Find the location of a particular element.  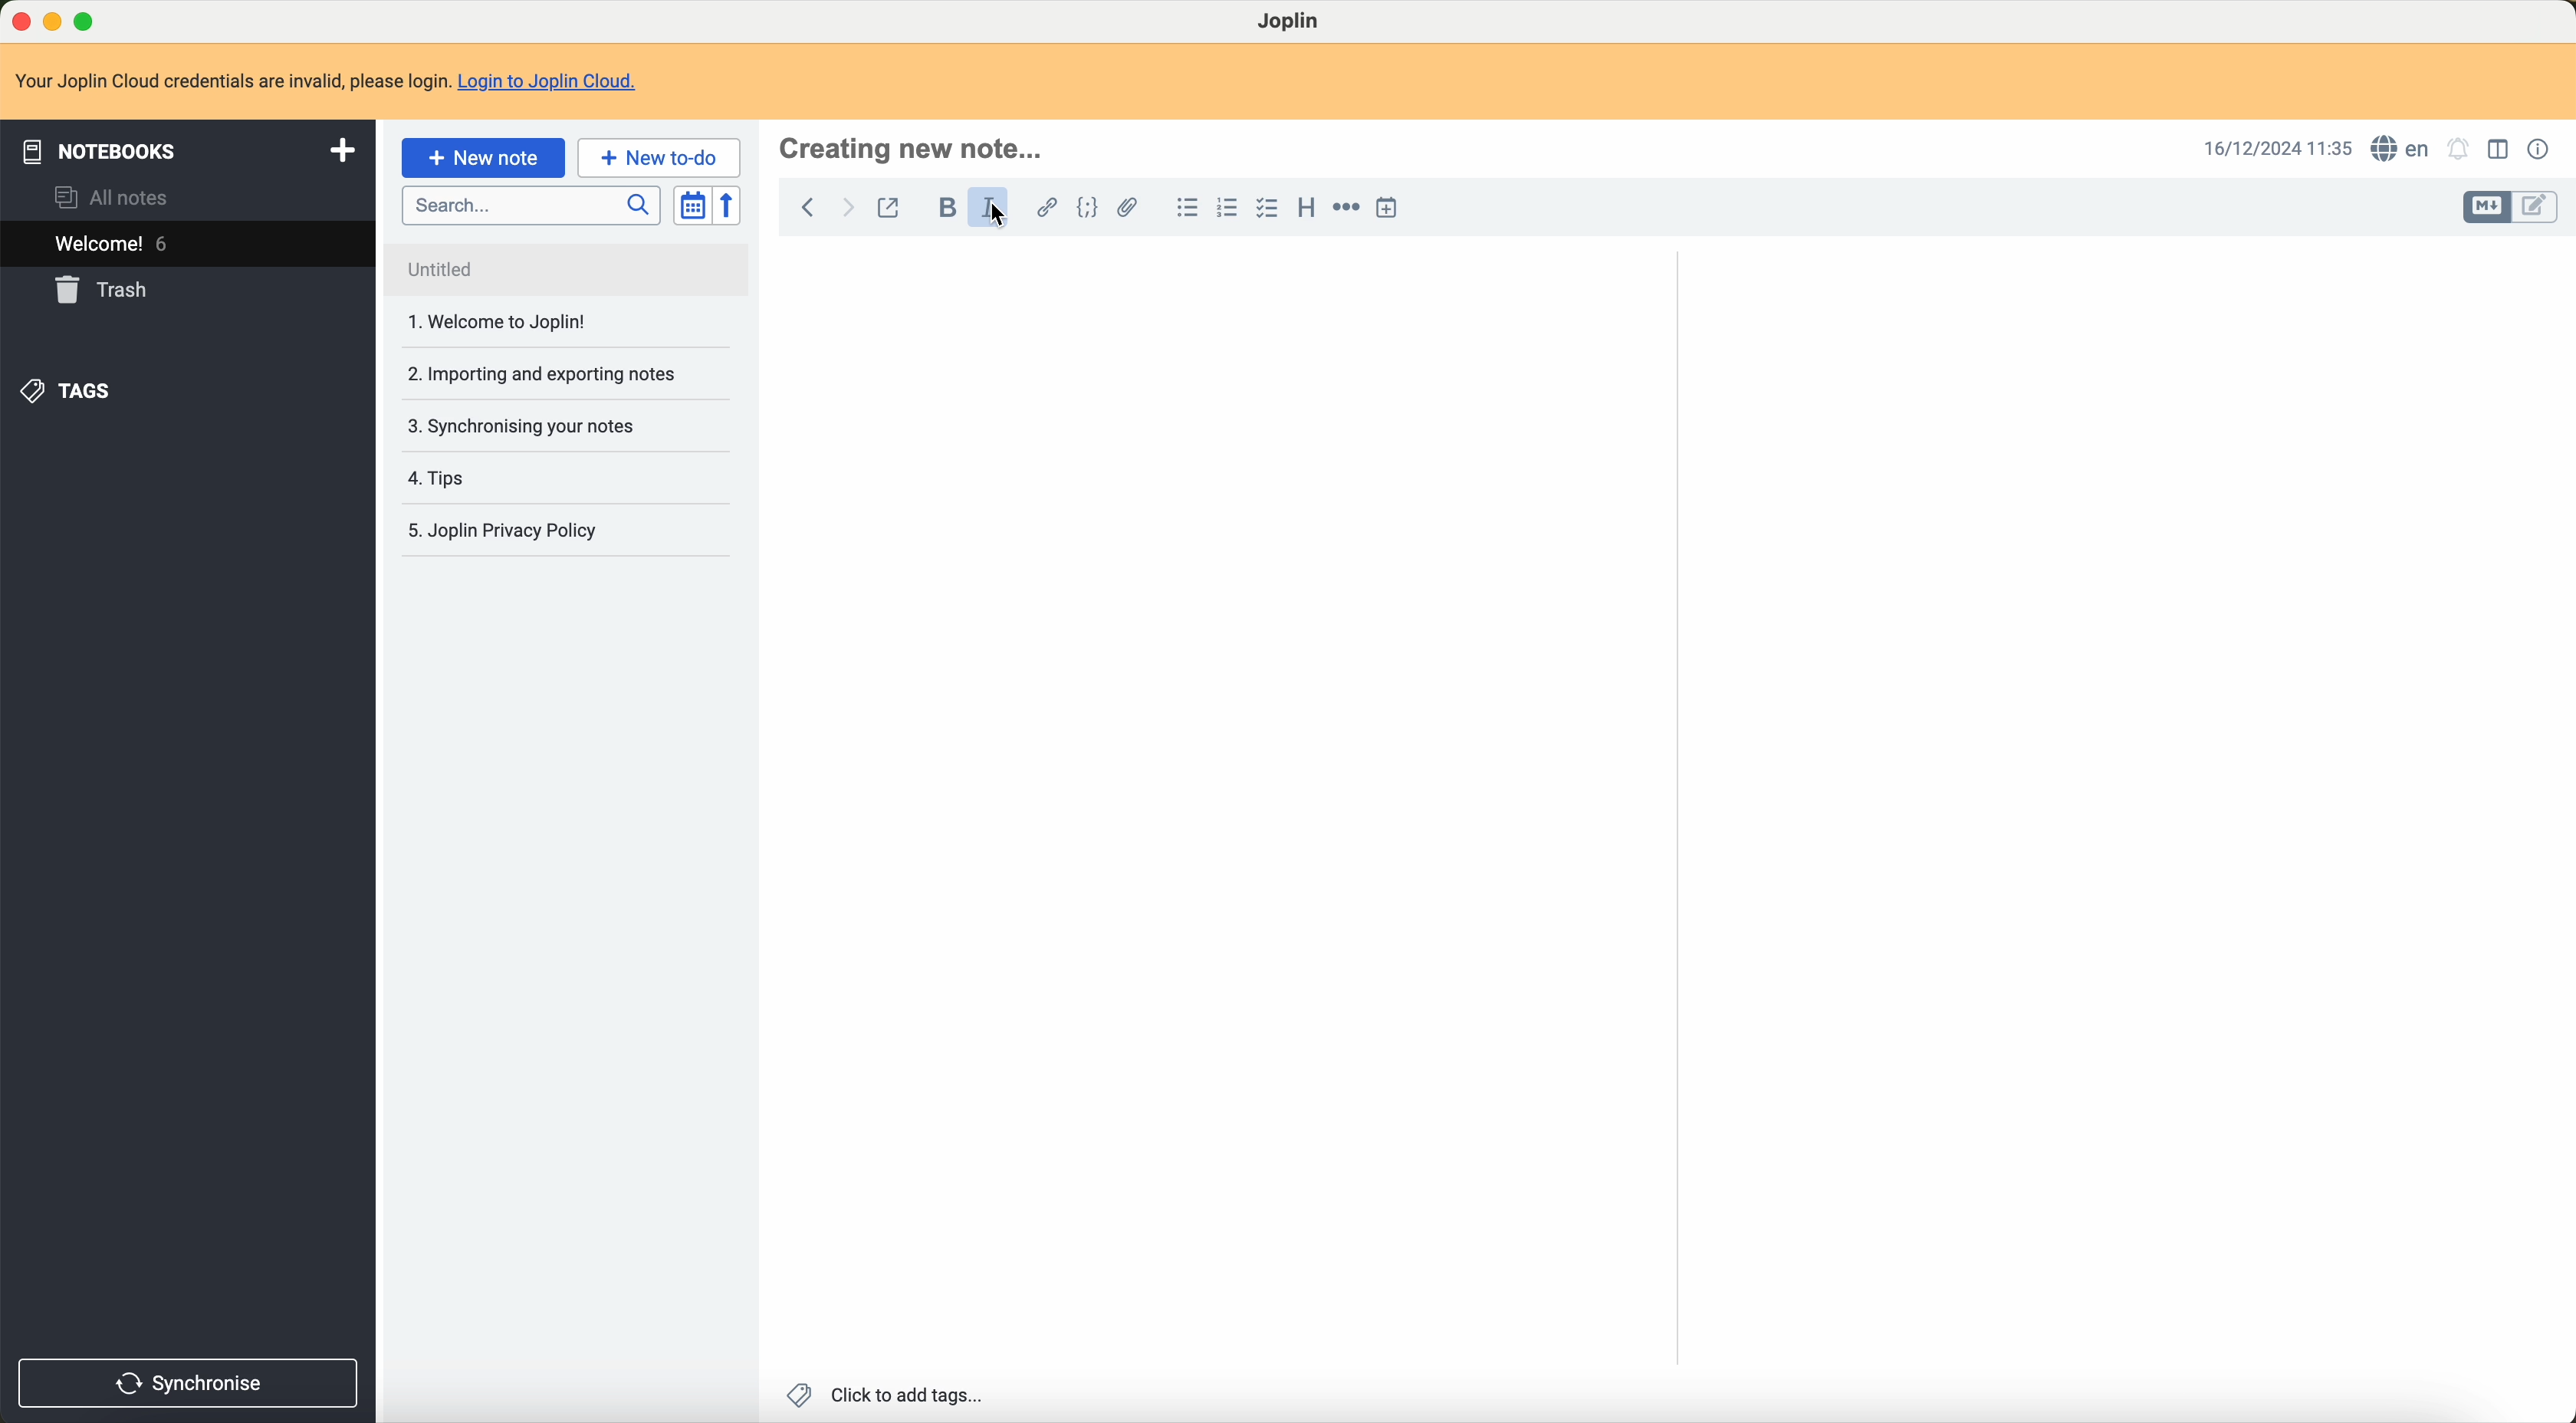

16/12/2024 11:35 is located at coordinates (2273, 149).